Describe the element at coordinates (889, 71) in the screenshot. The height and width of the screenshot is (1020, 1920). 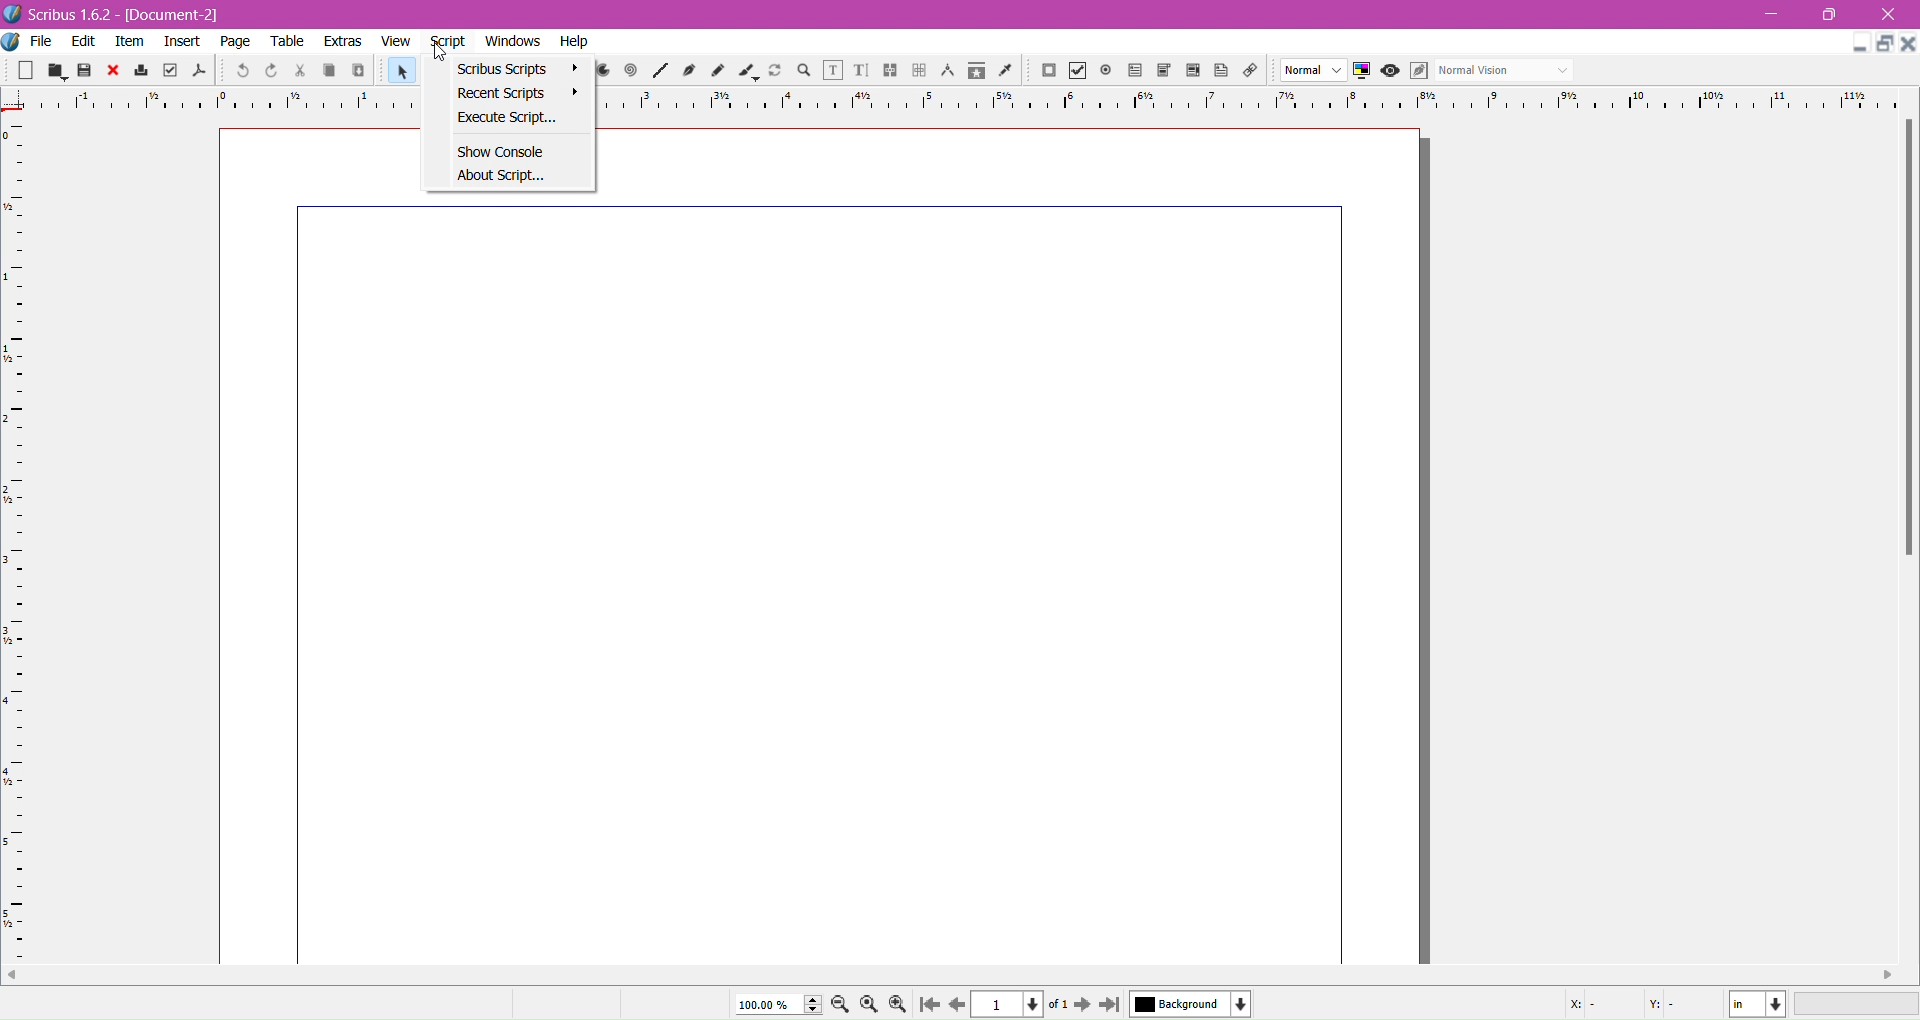
I see `Link Text Frames` at that location.